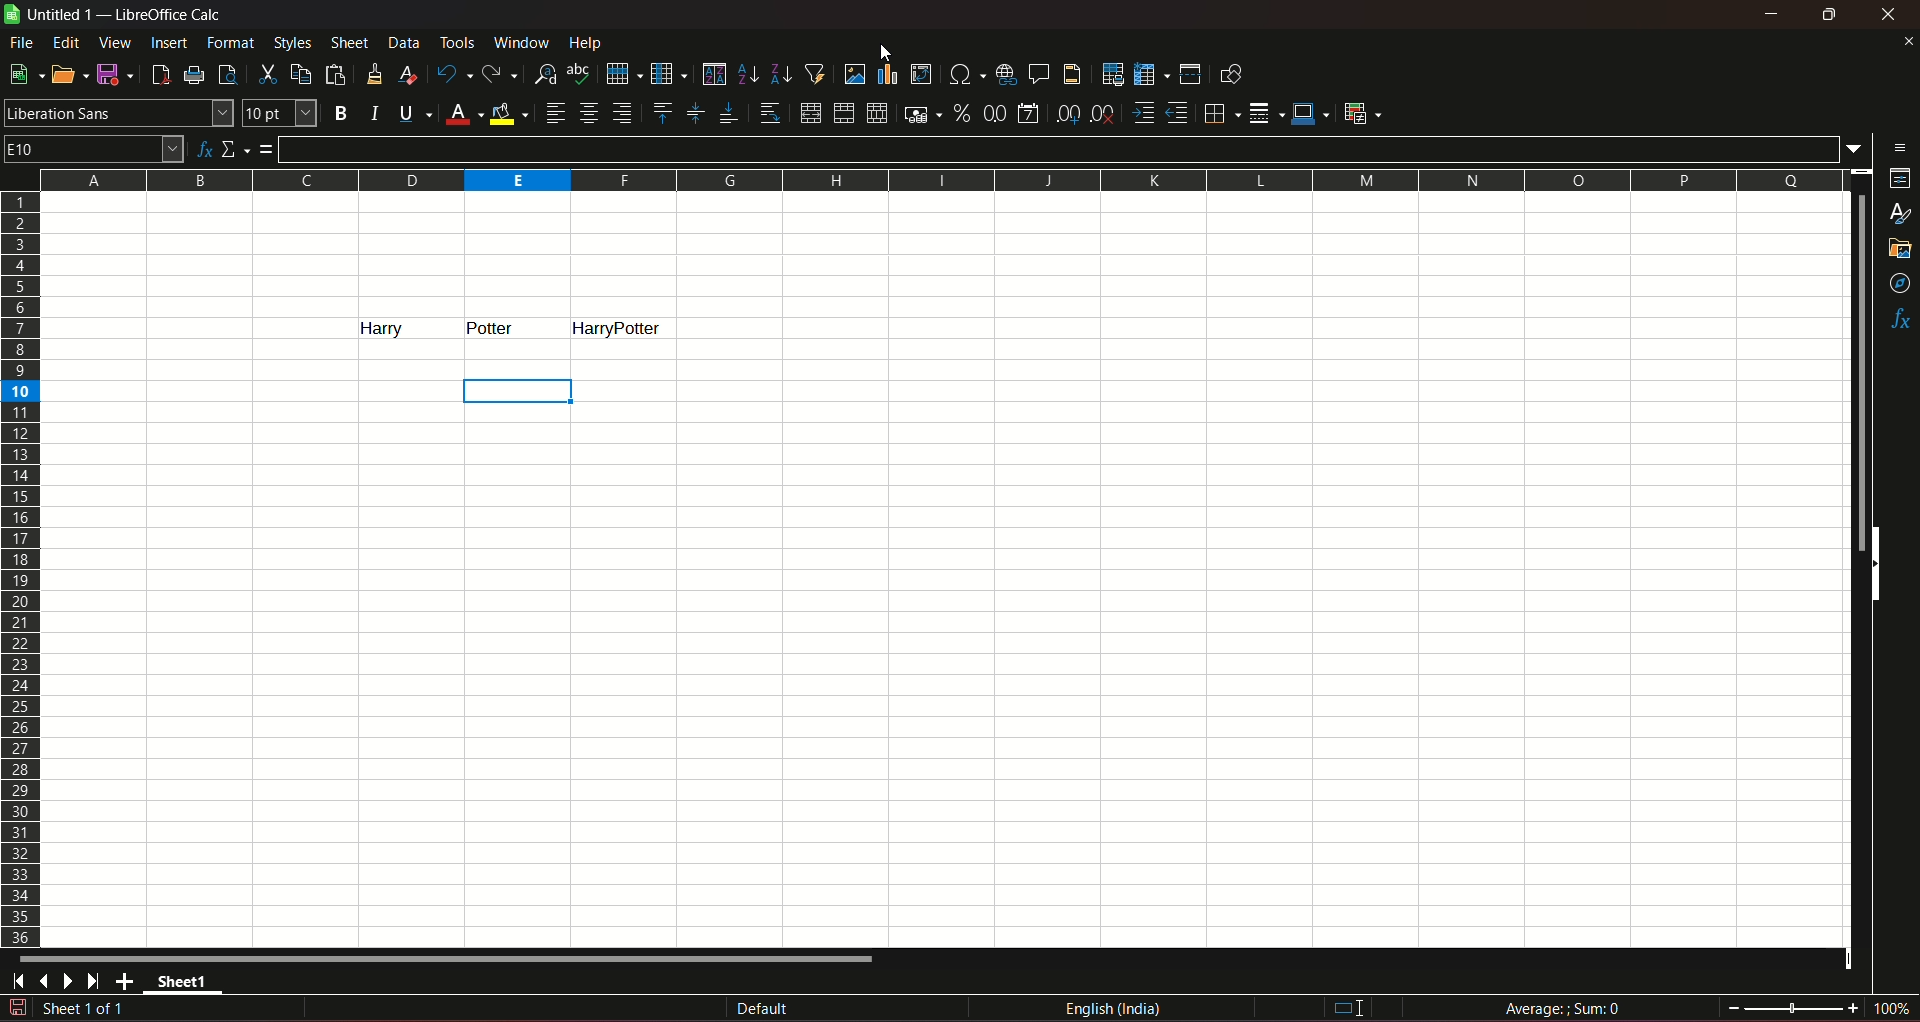 The image size is (1920, 1022). I want to click on font size, so click(277, 114).